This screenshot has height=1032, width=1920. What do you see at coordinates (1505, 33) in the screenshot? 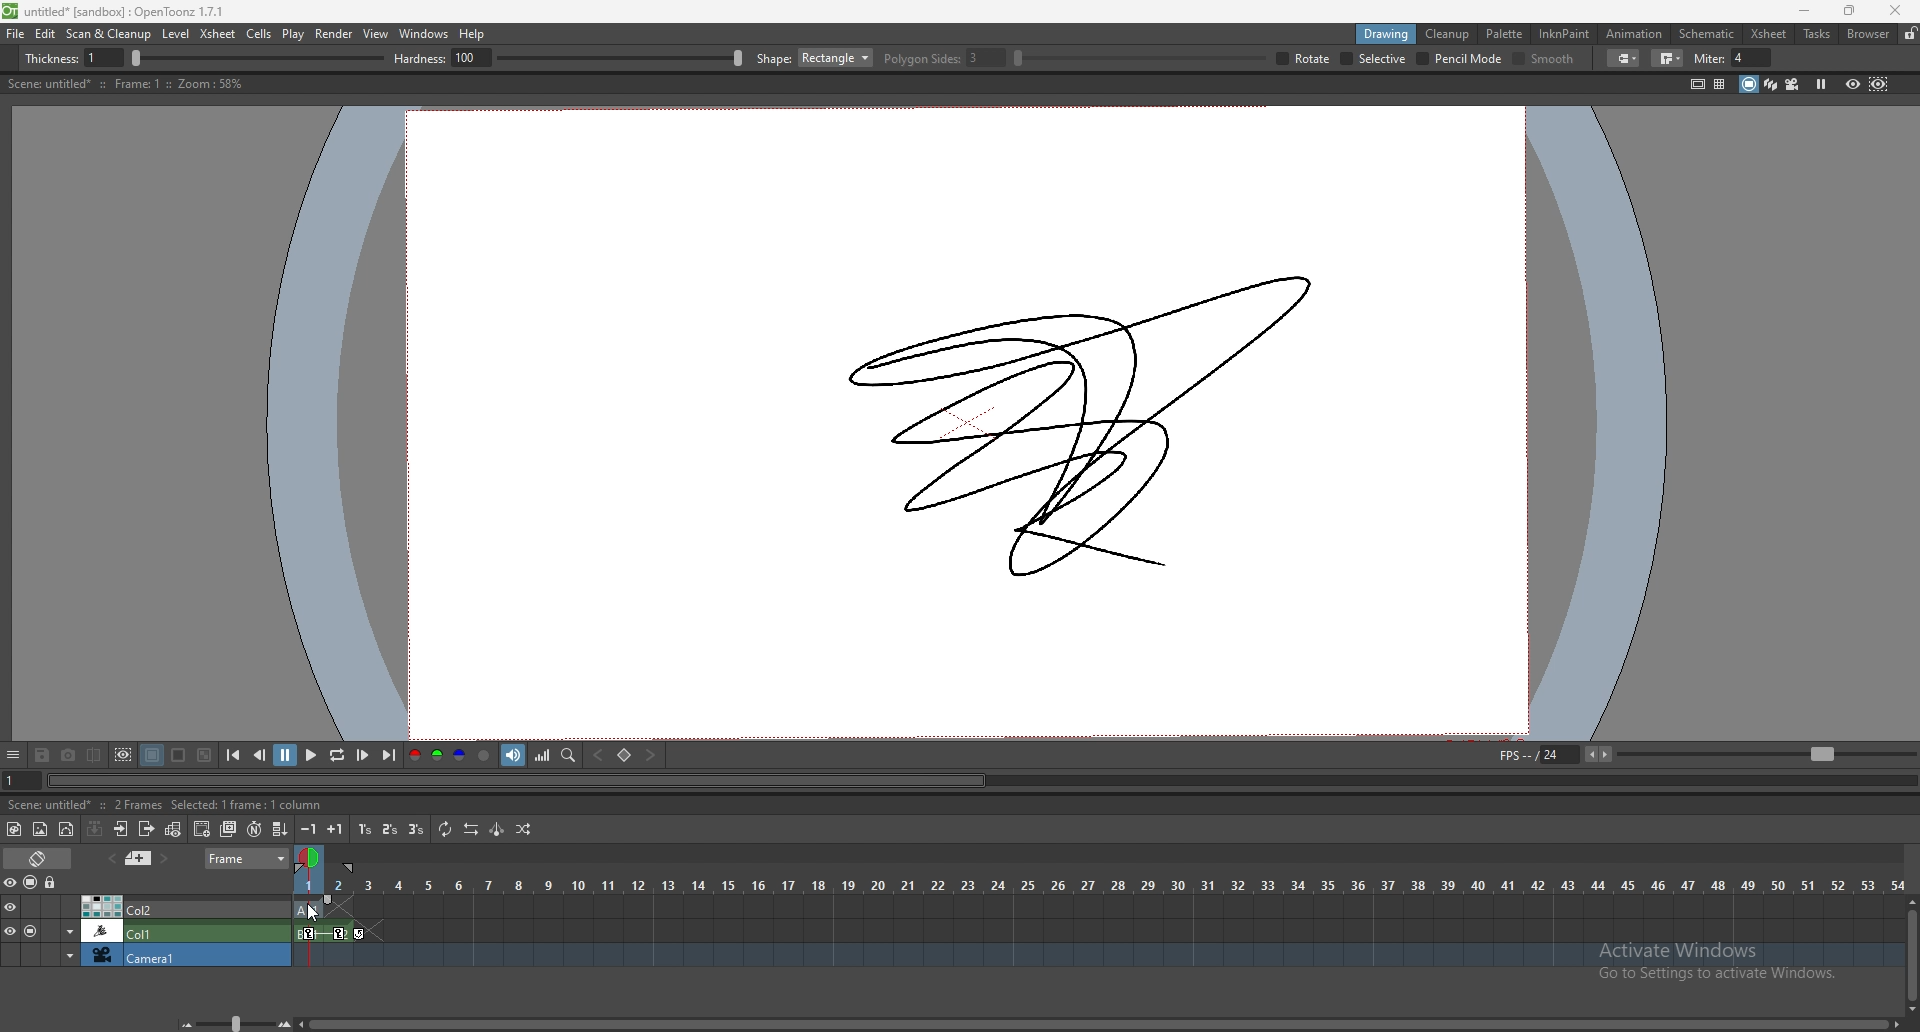
I see `palette` at bounding box center [1505, 33].